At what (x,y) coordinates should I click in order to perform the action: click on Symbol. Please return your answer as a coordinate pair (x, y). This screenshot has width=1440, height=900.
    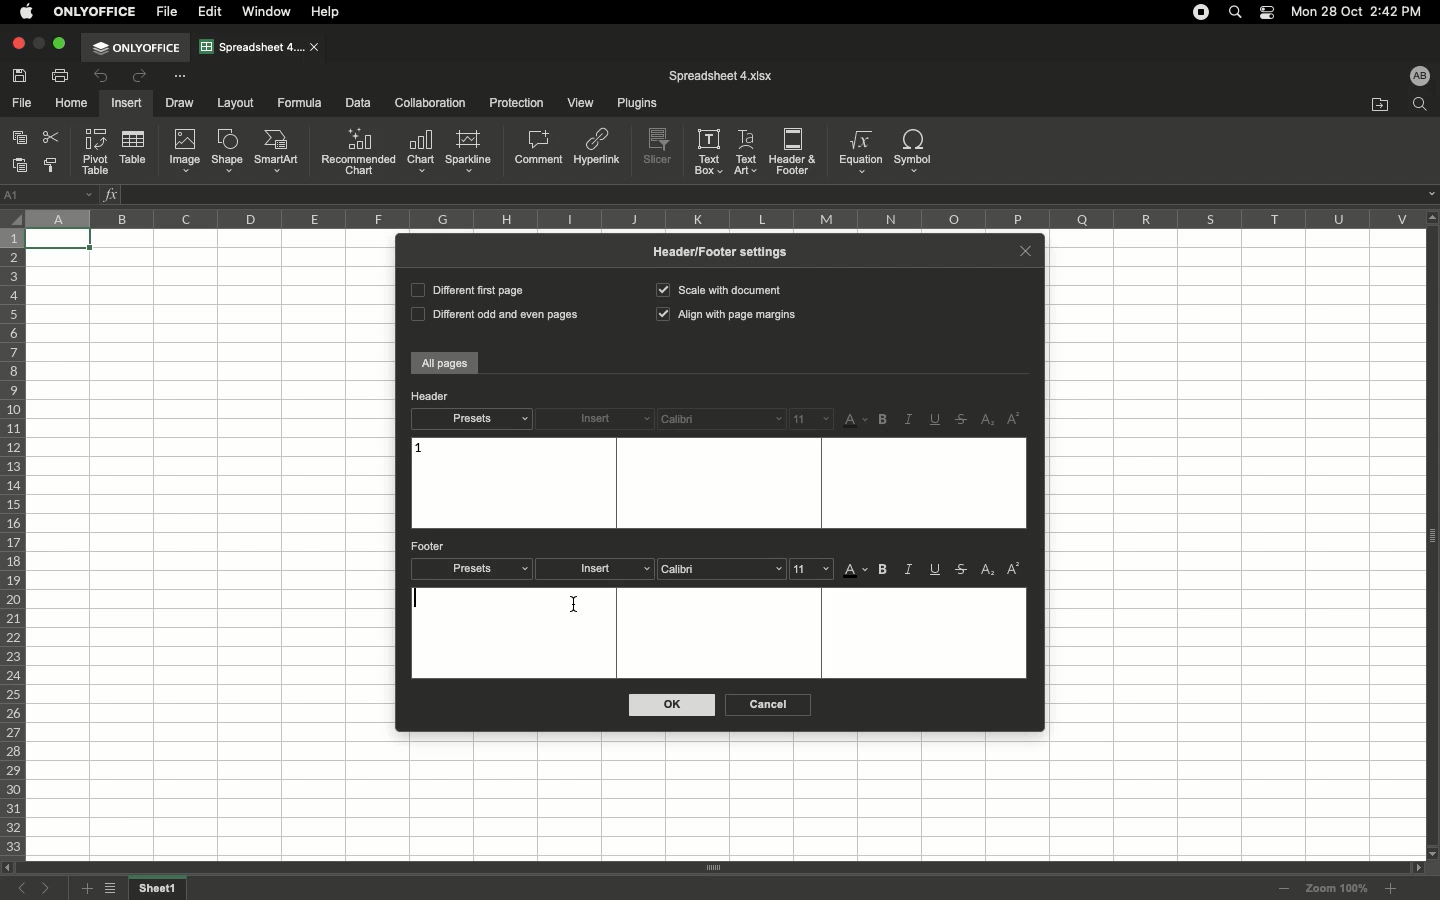
    Looking at the image, I should click on (915, 151).